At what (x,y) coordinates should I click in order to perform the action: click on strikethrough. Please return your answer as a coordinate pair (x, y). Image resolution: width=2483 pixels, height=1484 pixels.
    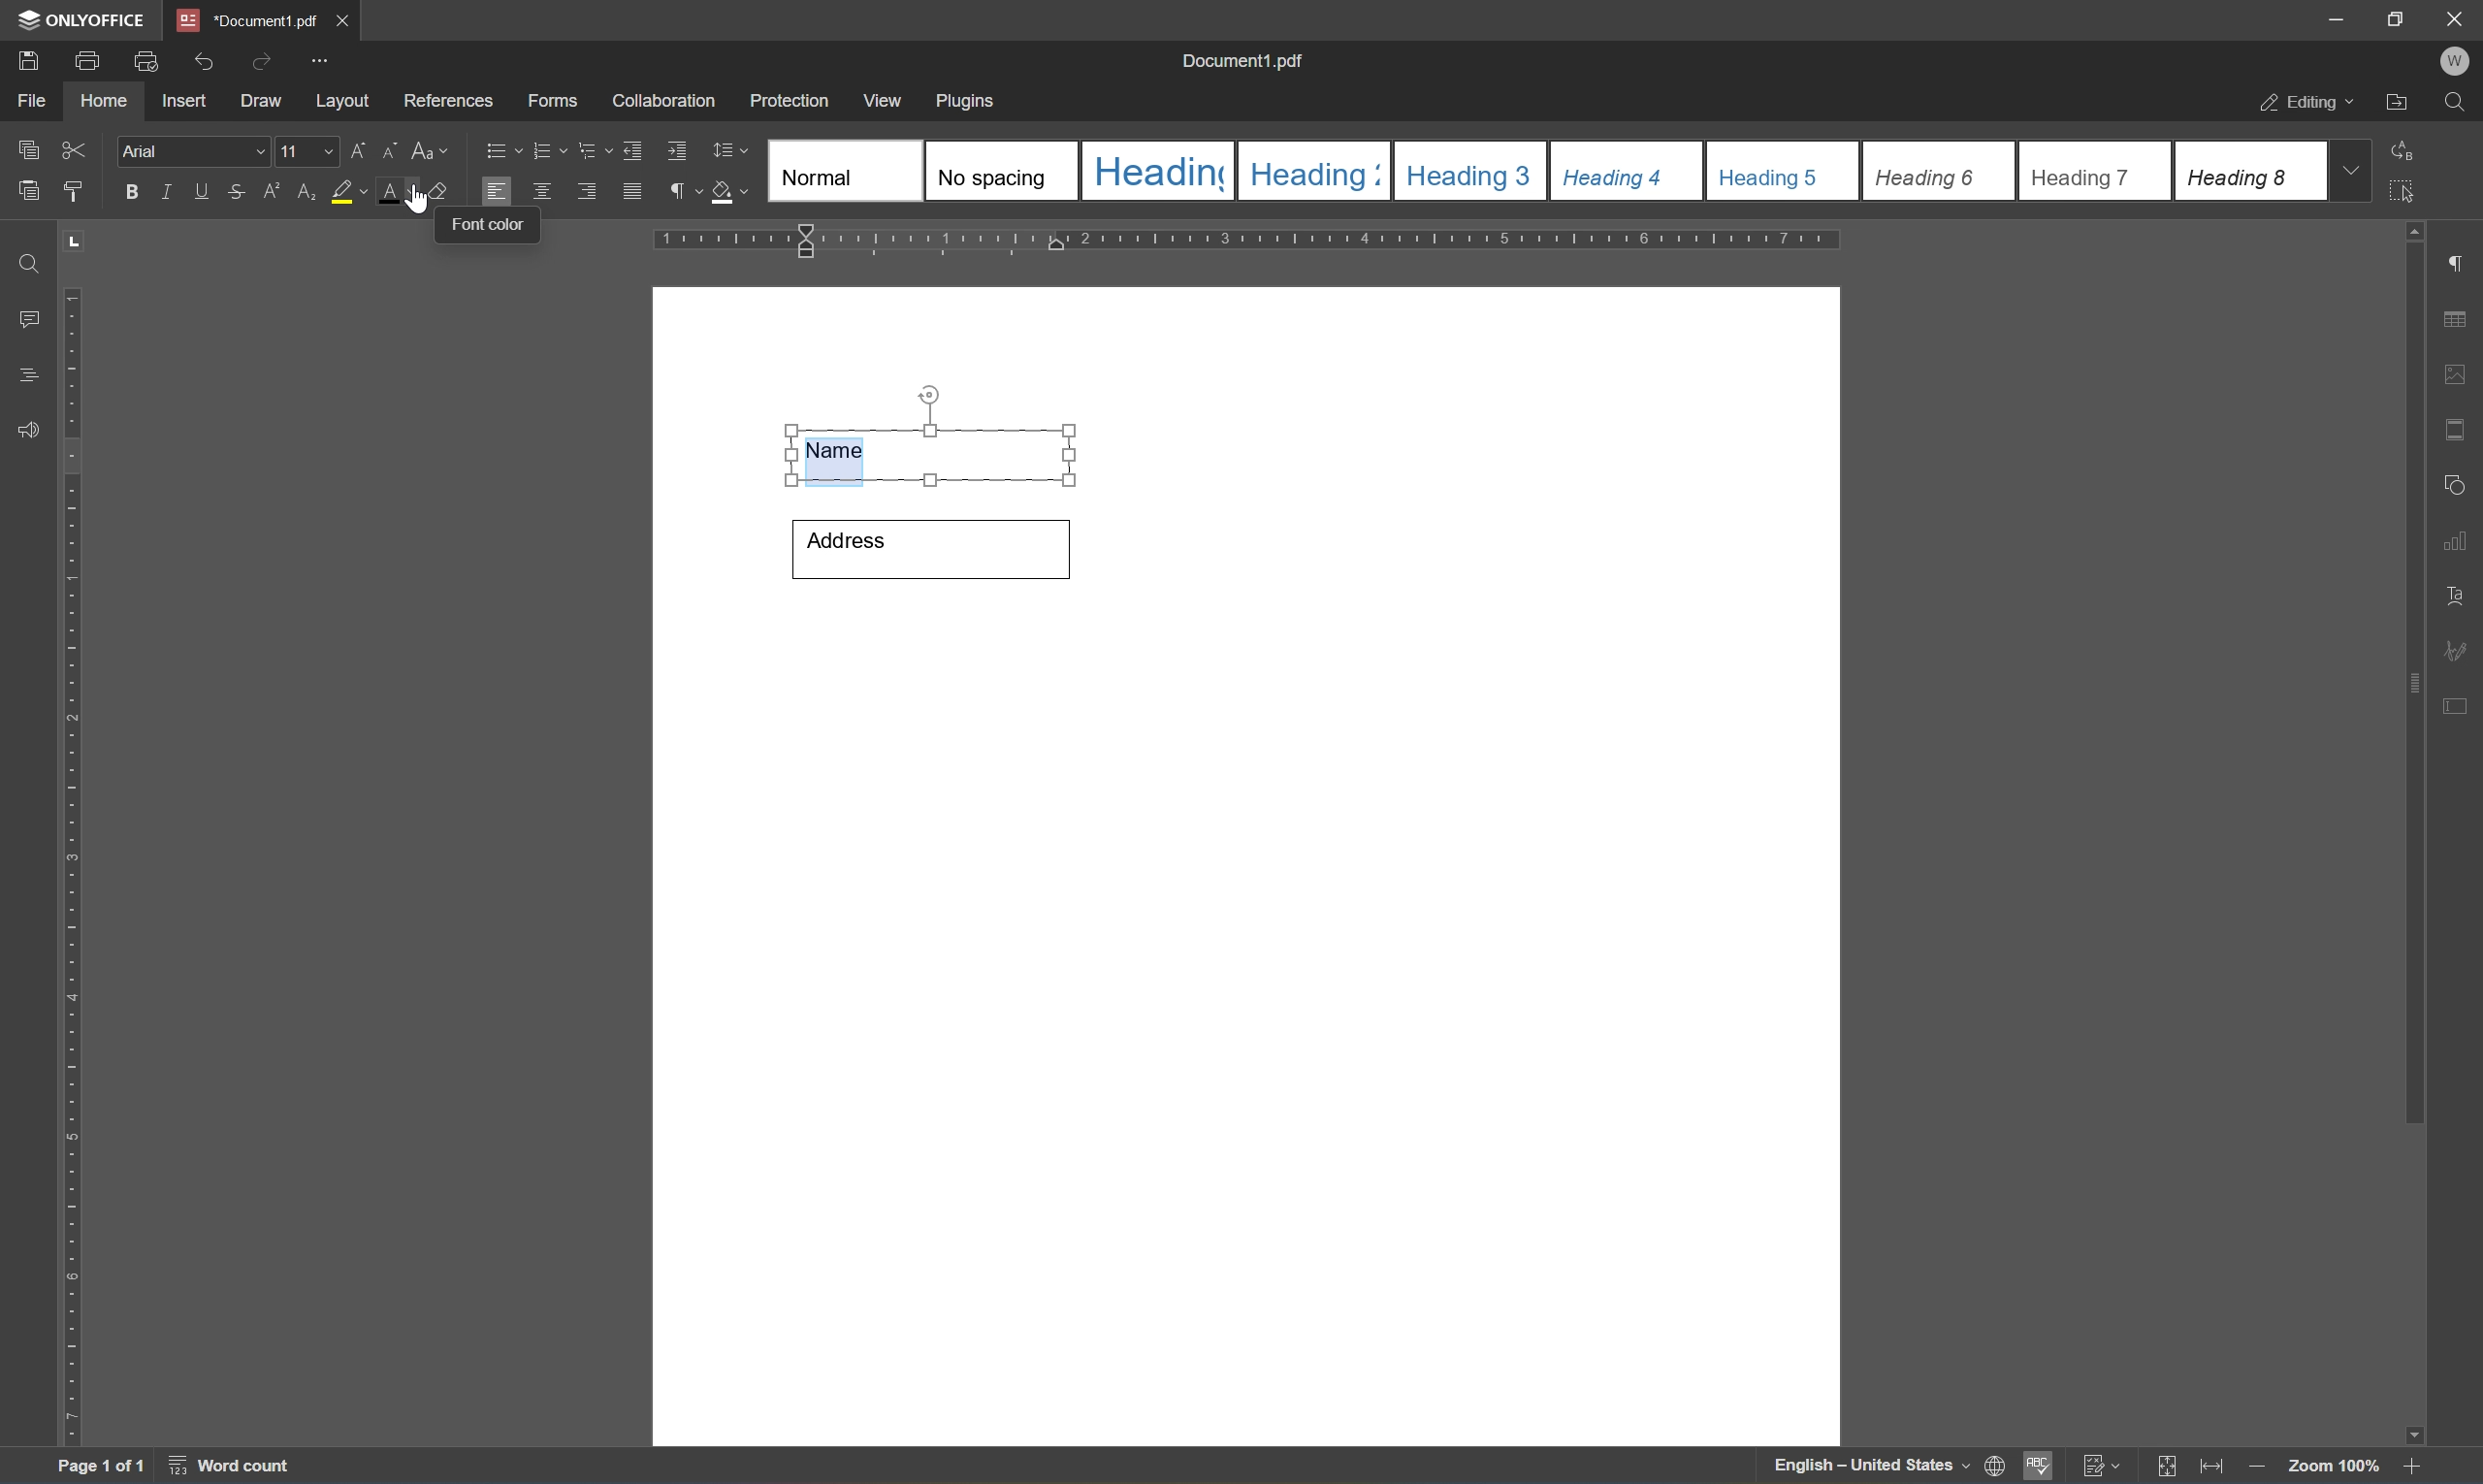
    Looking at the image, I should click on (235, 190).